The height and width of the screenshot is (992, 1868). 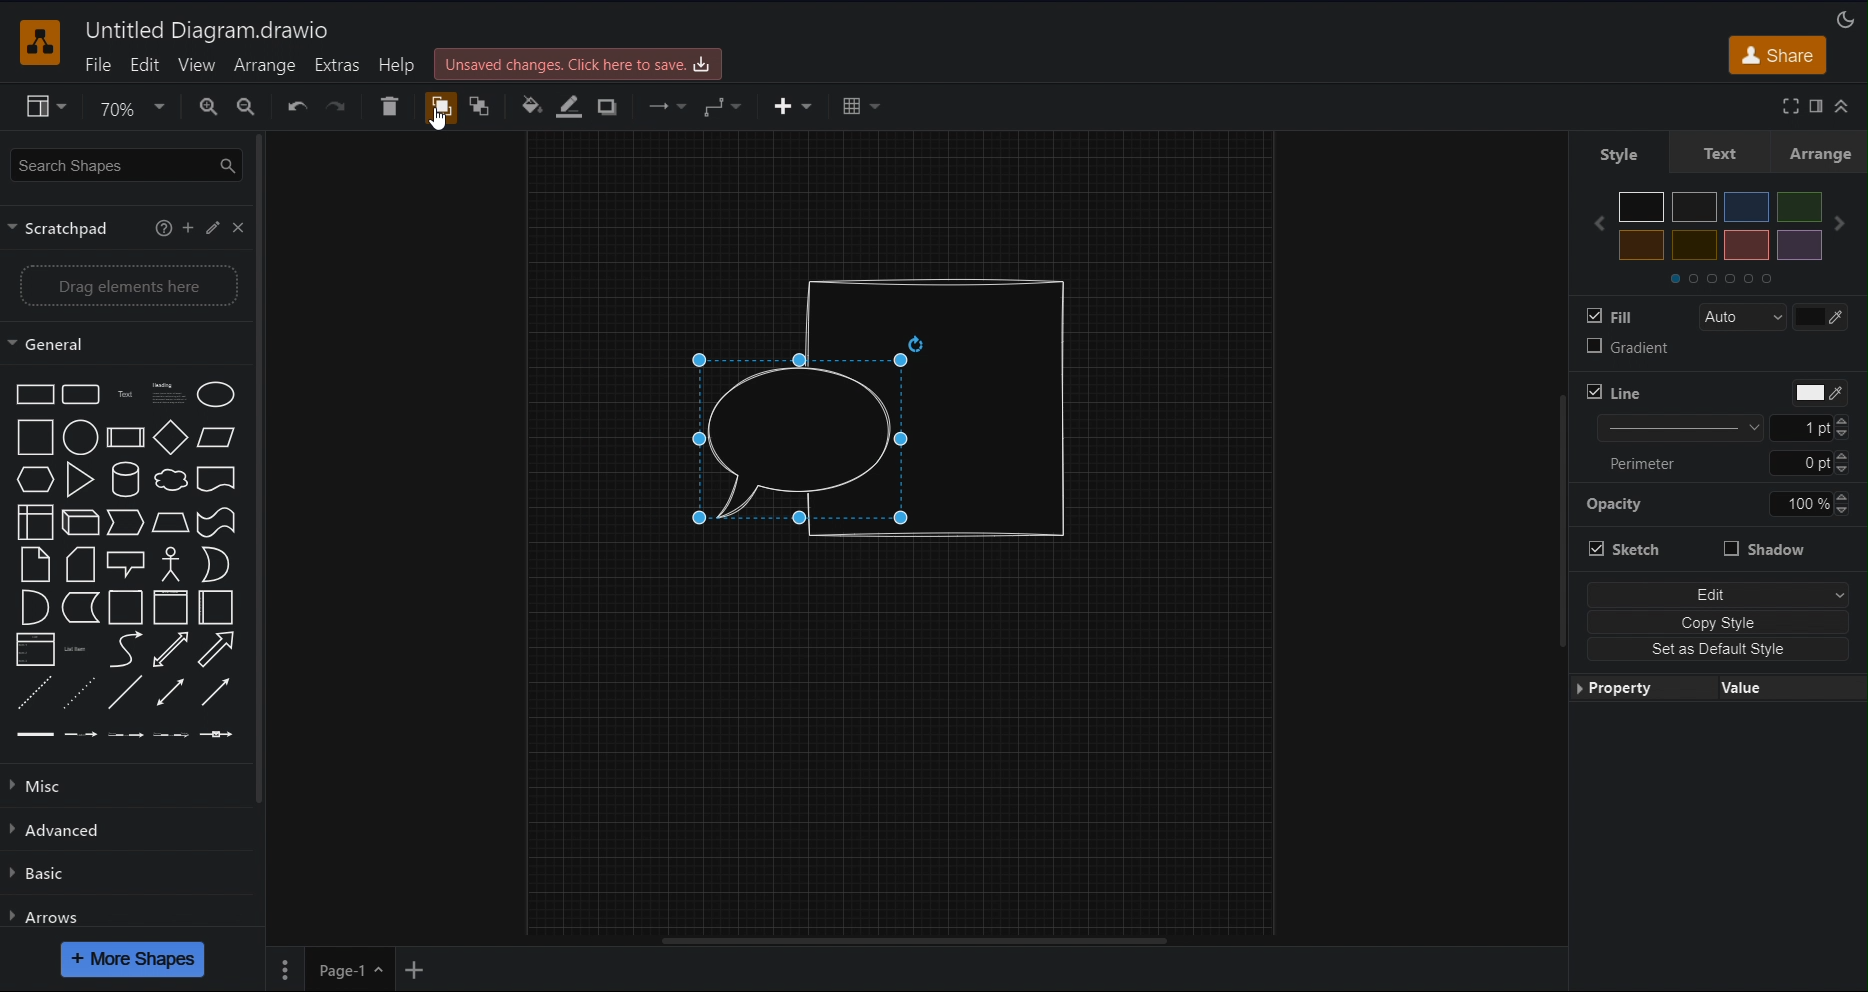 I want to click on Auto, so click(x=1744, y=317).